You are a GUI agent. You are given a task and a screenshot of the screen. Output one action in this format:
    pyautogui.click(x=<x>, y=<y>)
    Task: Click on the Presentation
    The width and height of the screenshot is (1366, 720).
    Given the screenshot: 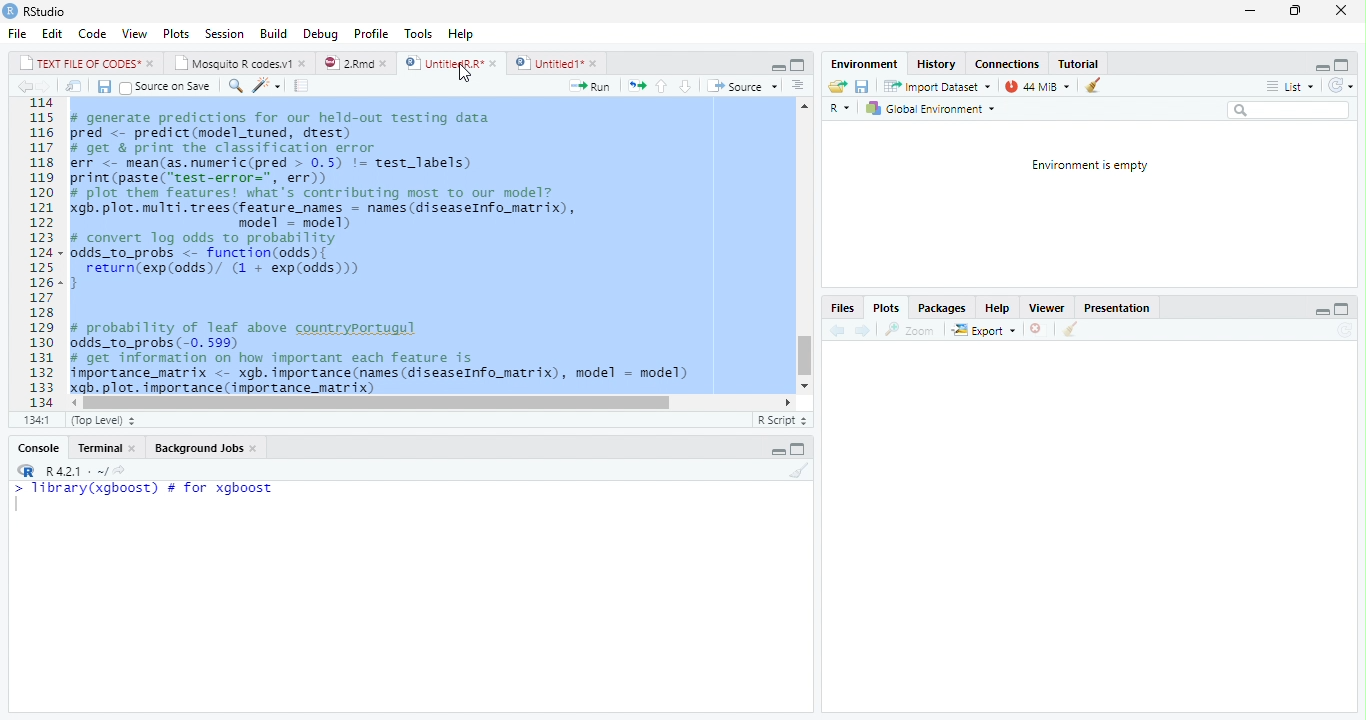 What is the action you would take?
    pyautogui.click(x=1119, y=306)
    